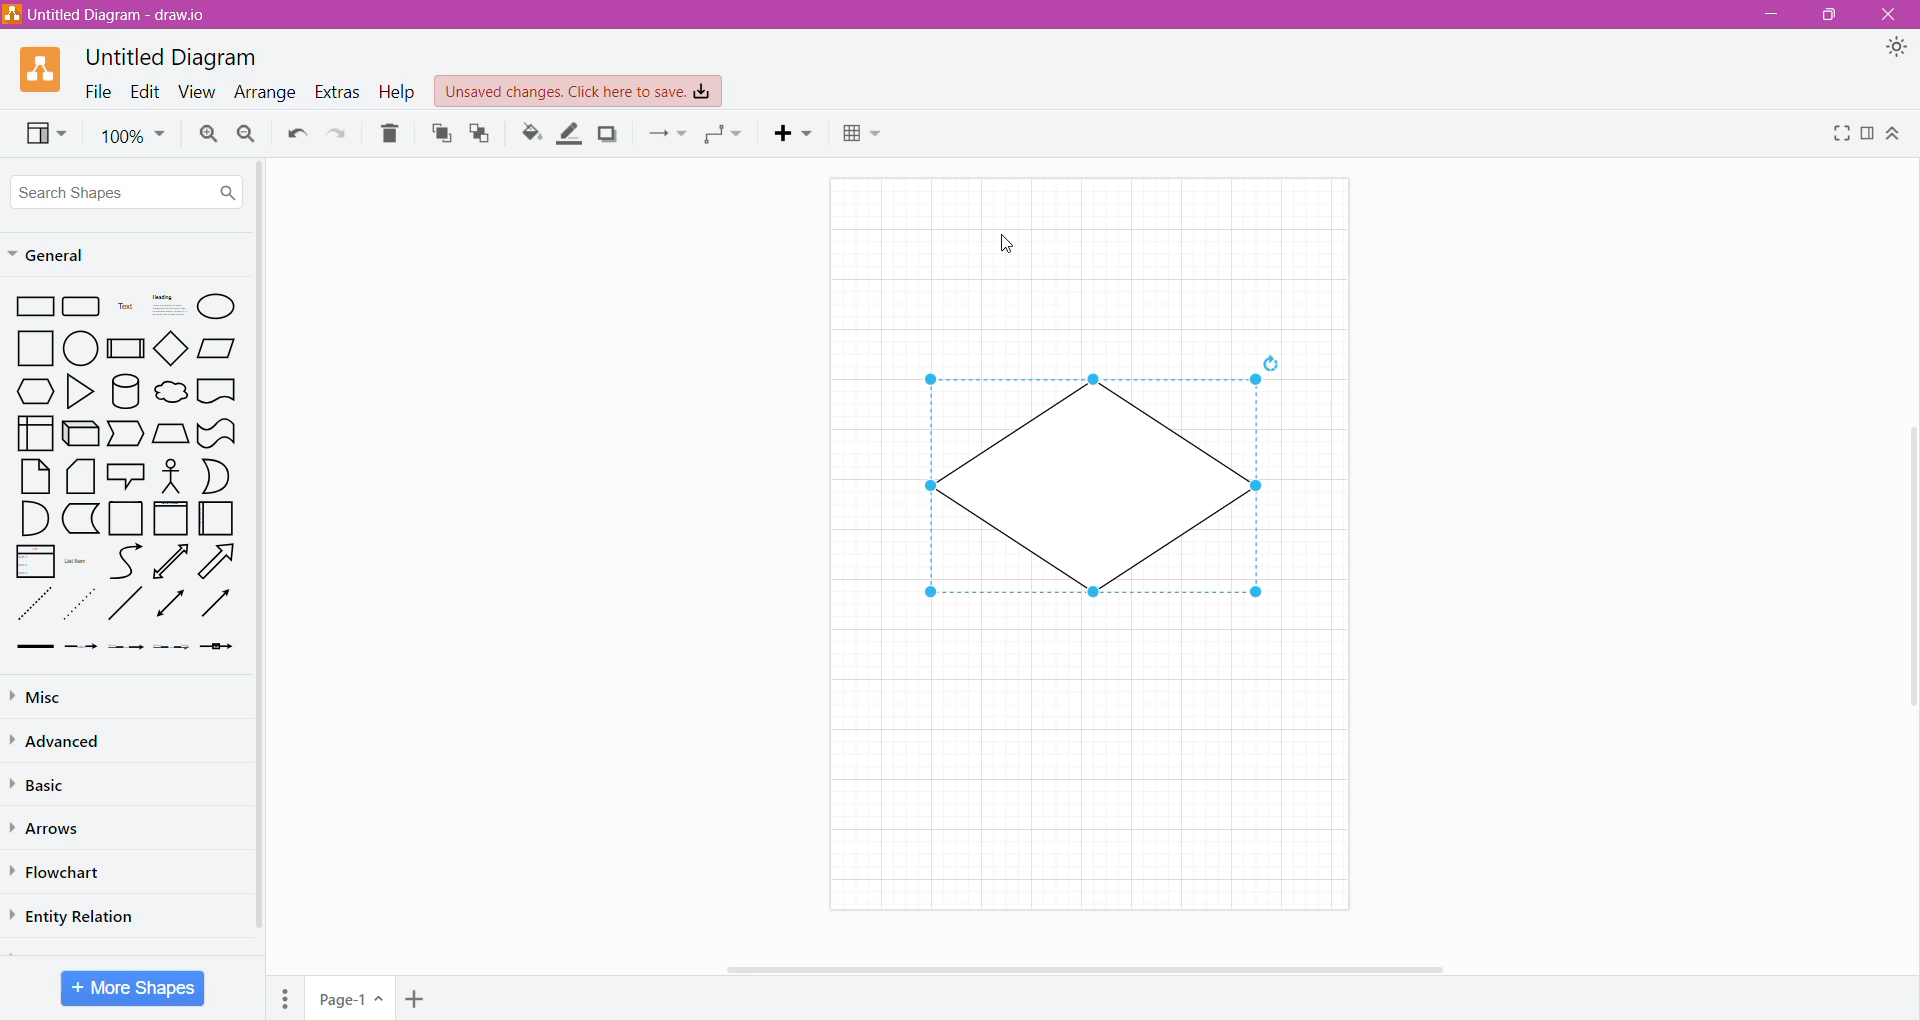 The width and height of the screenshot is (1920, 1020). What do you see at coordinates (259, 551) in the screenshot?
I see `Vertical Scroll Bar` at bounding box center [259, 551].